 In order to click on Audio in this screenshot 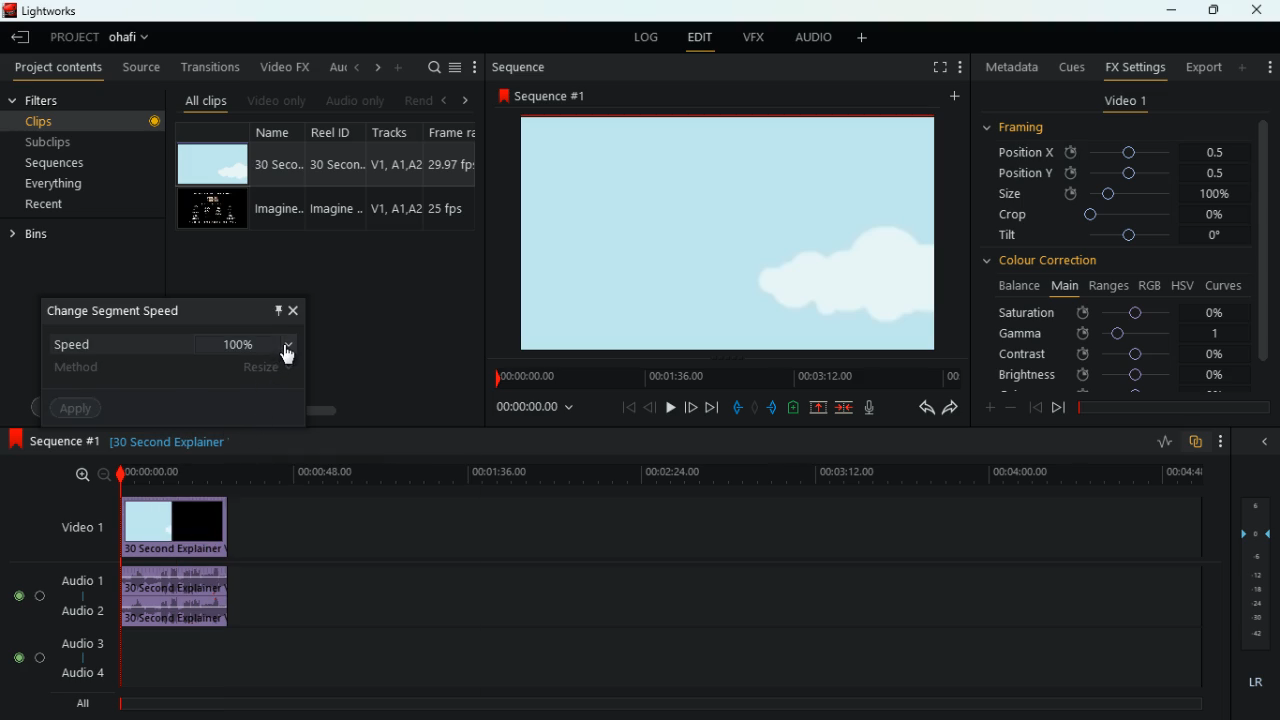, I will do `click(28, 658)`.